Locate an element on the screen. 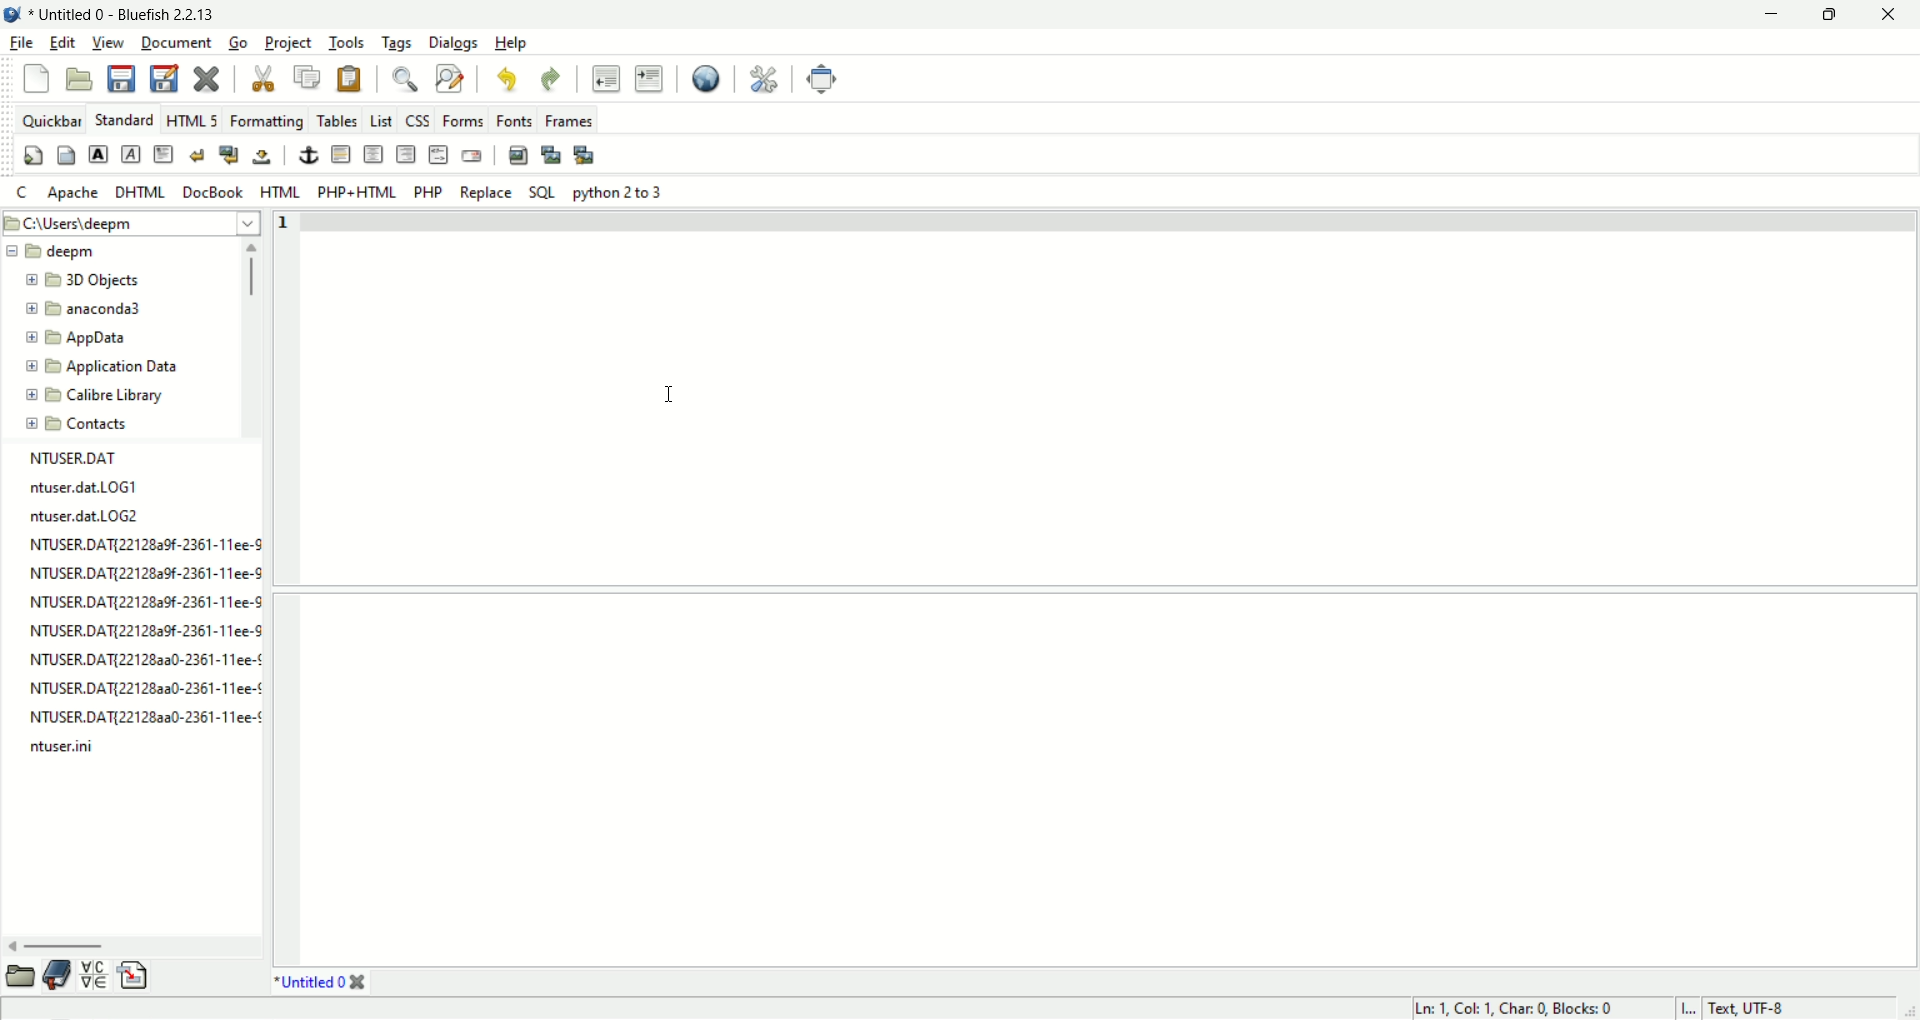 This screenshot has height=1020, width=1920. Untitled 0- Bluefish 2.2.13 is located at coordinates (151, 12).